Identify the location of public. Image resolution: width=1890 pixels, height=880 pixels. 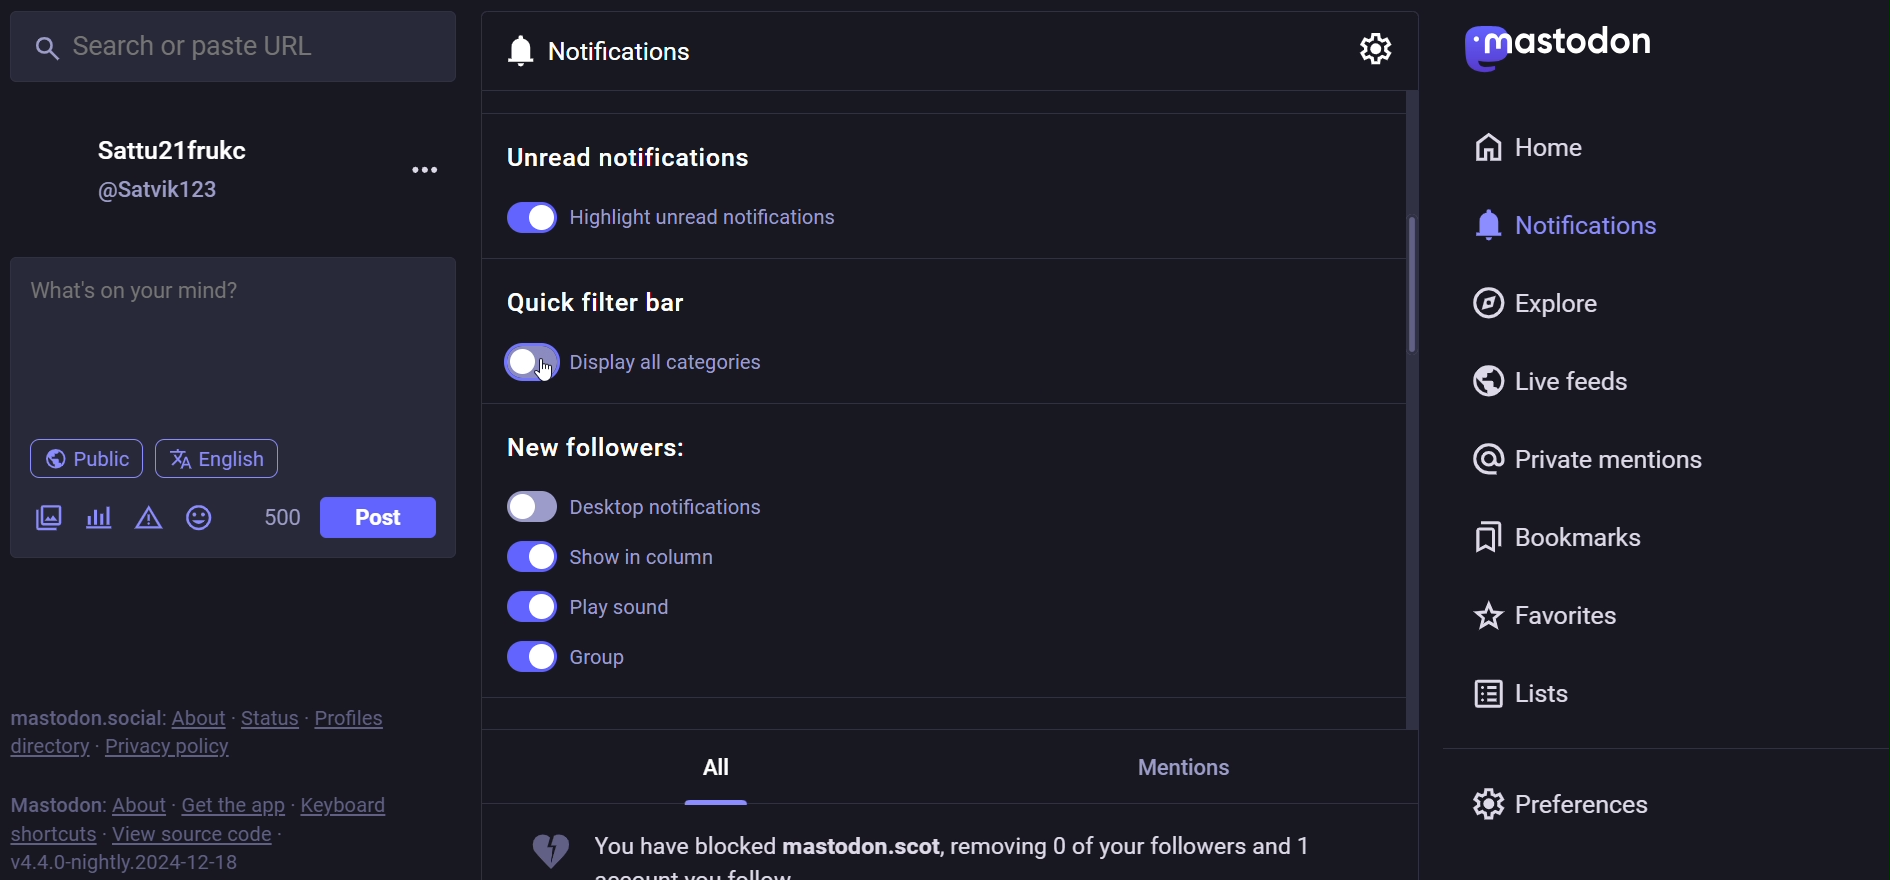
(81, 459).